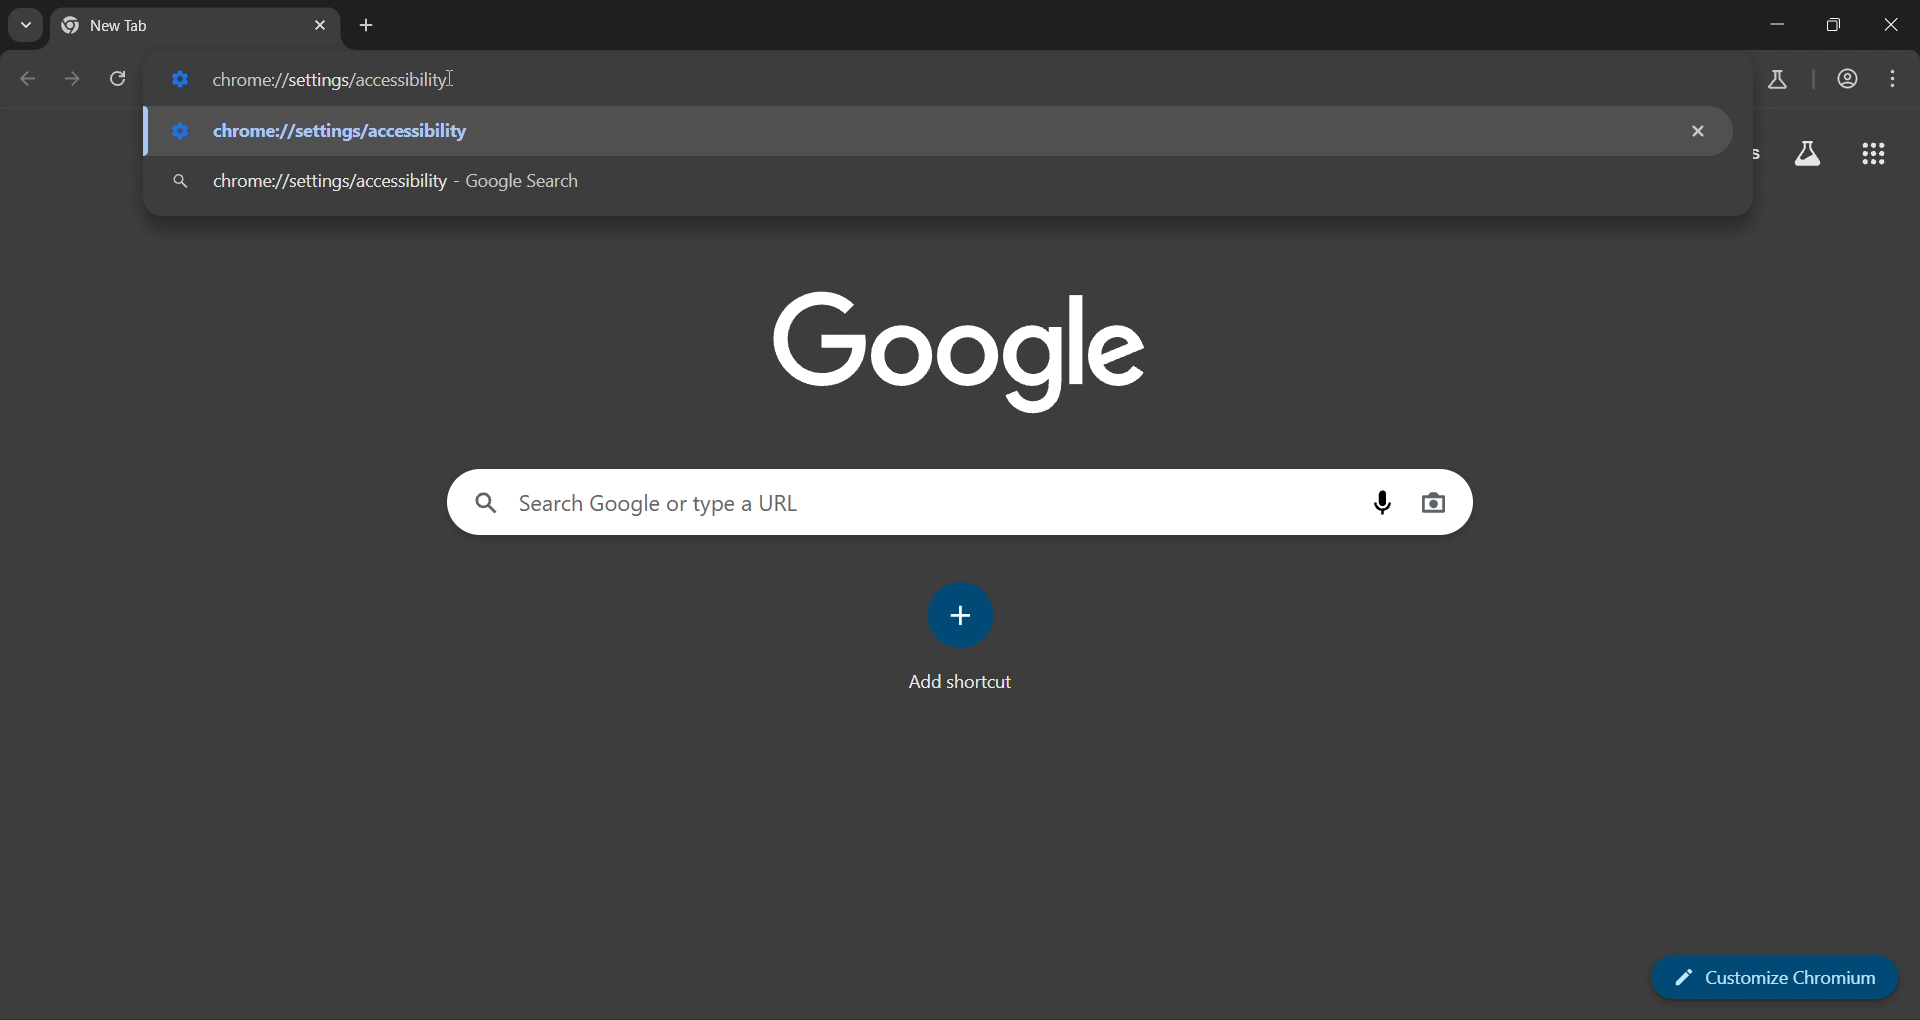  Describe the element at coordinates (956, 346) in the screenshot. I see `google` at that location.